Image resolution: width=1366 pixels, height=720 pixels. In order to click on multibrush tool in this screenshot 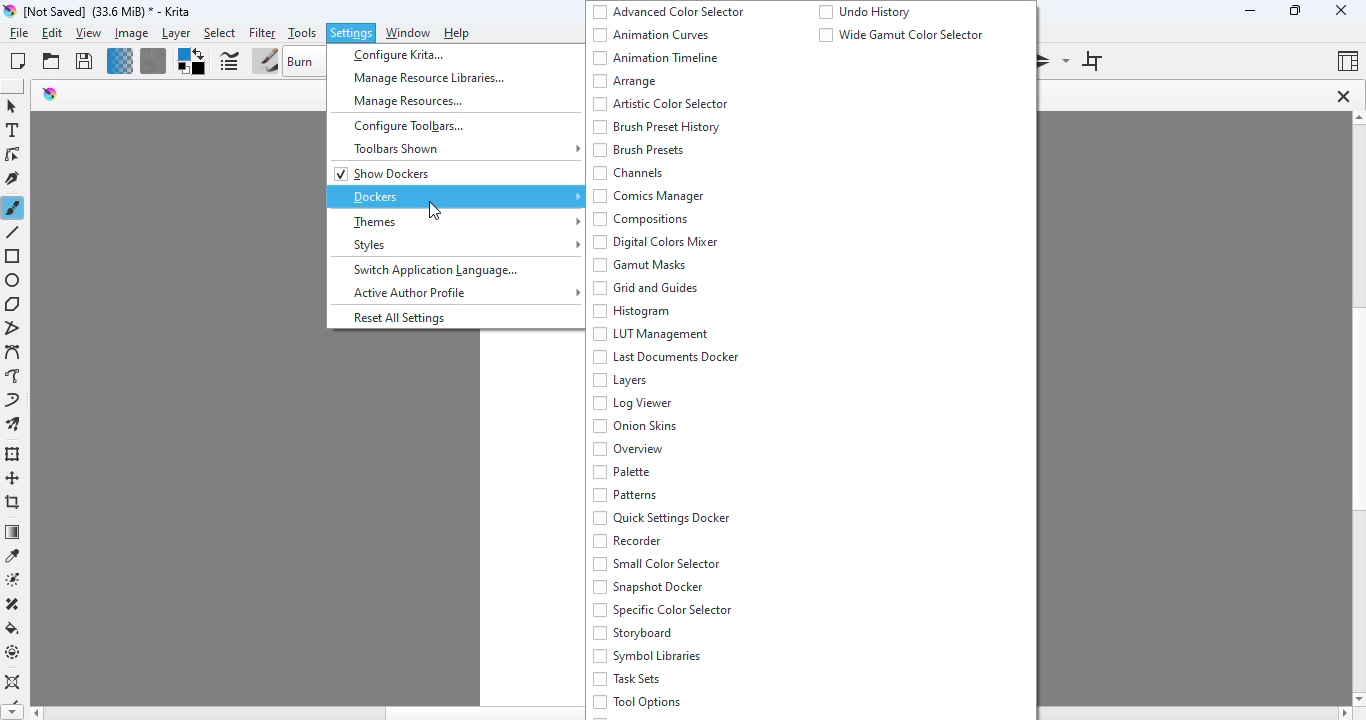, I will do `click(13, 425)`.